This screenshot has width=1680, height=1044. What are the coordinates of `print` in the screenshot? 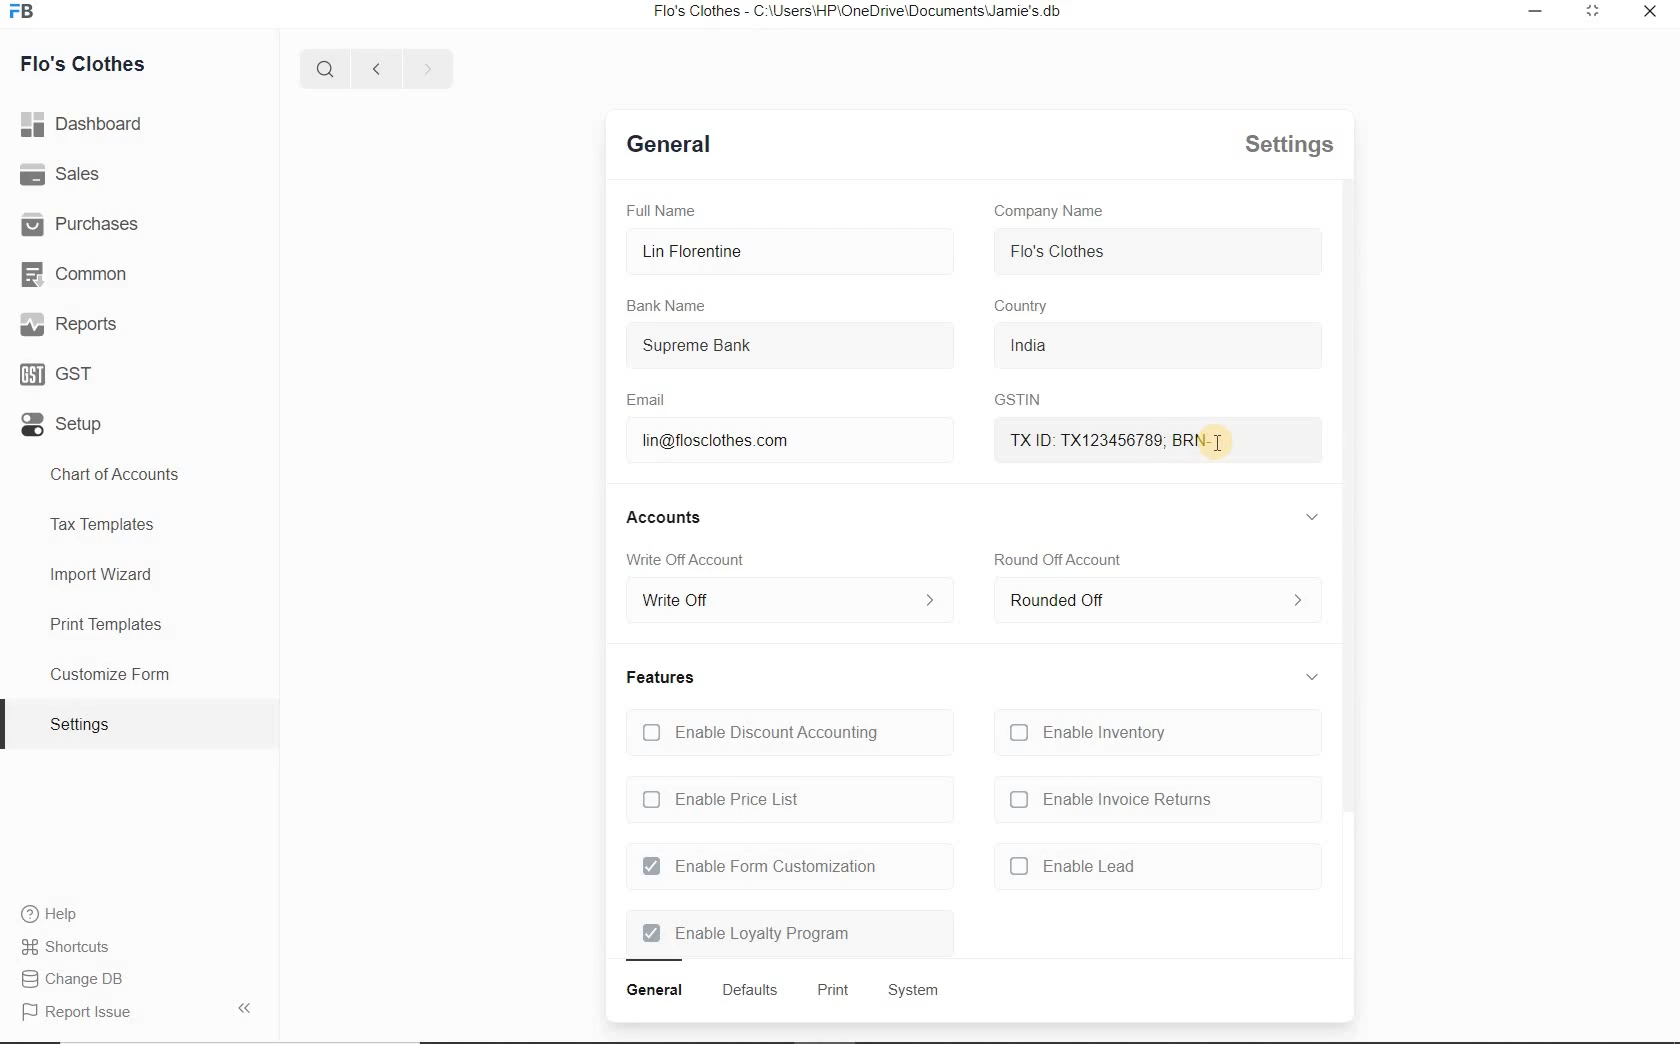 It's located at (831, 992).